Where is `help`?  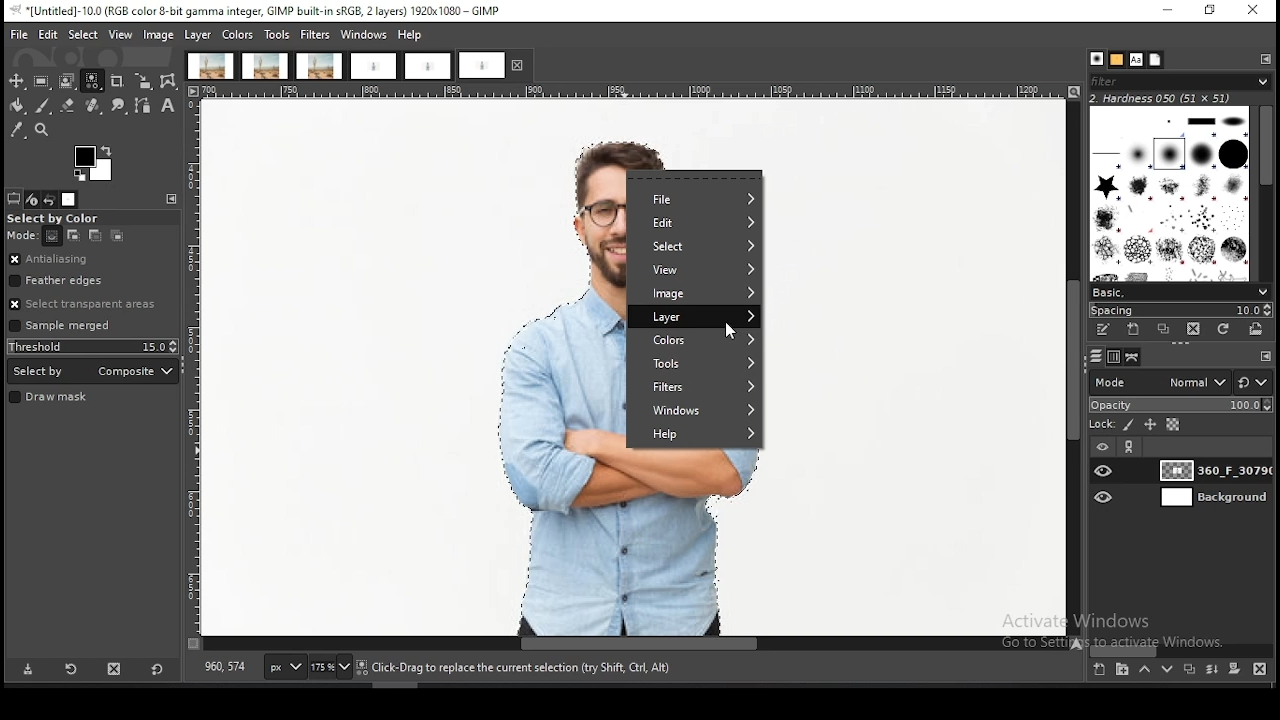
help is located at coordinates (412, 34).